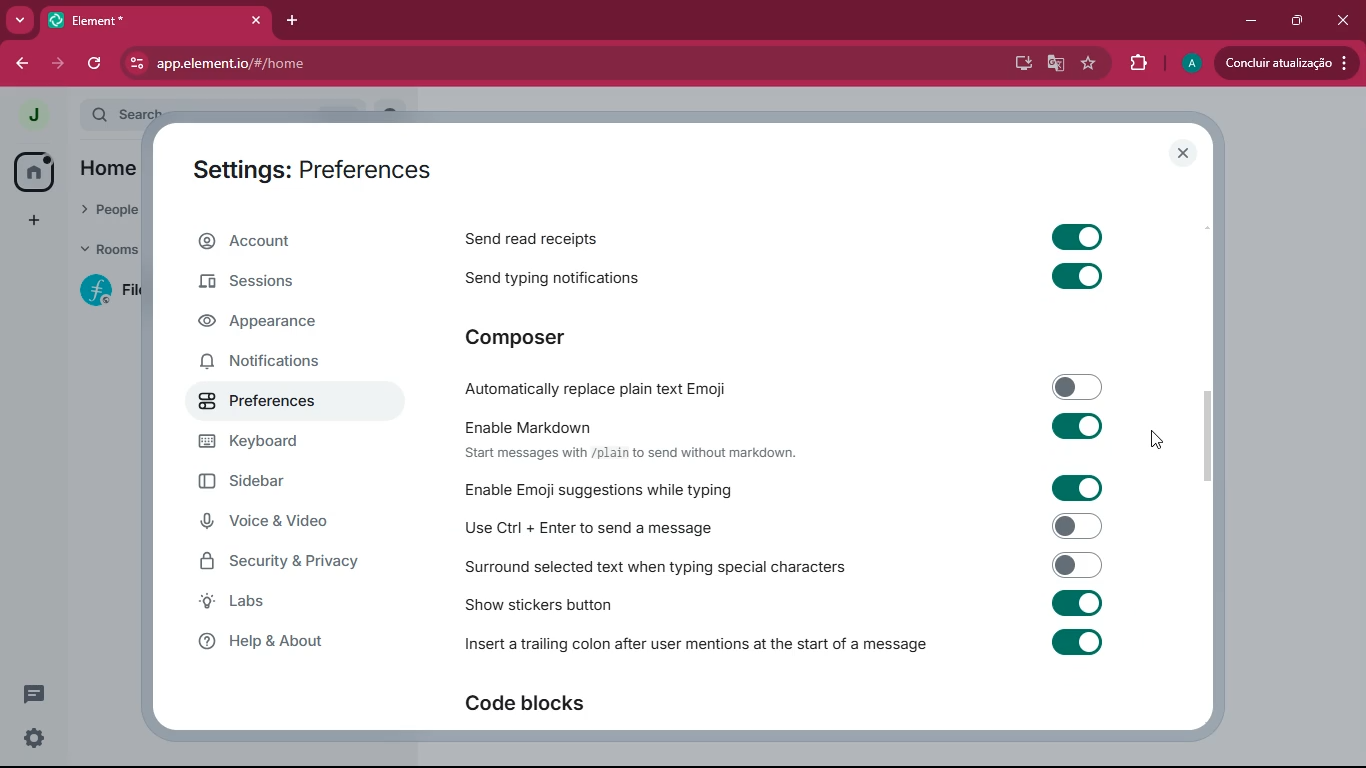  I want to click on toggle on or off, so click(1073, 385).